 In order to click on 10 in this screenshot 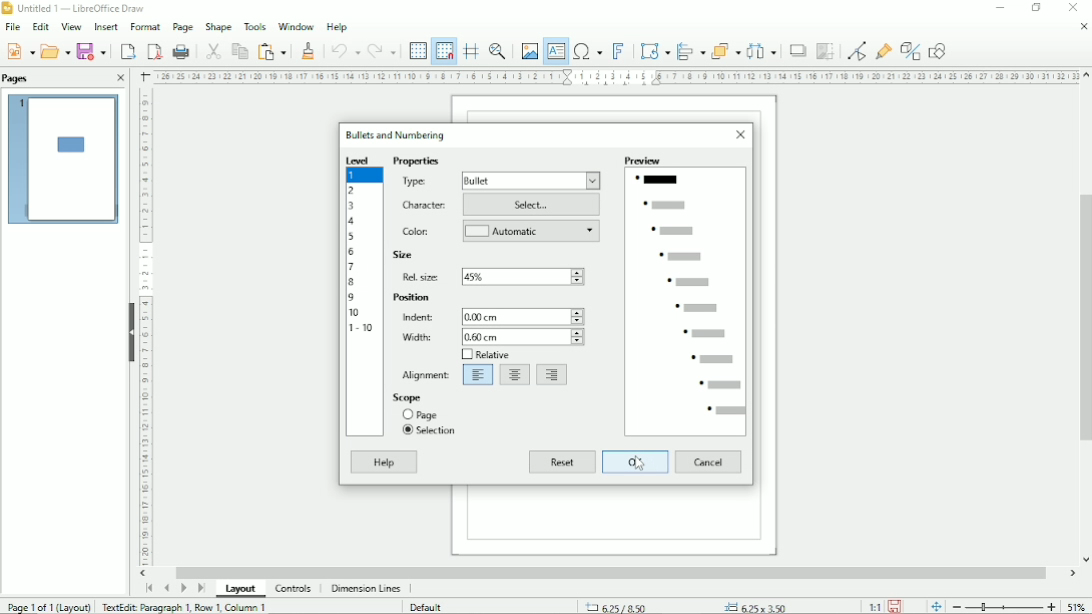, I will do `click(355, 312)`.